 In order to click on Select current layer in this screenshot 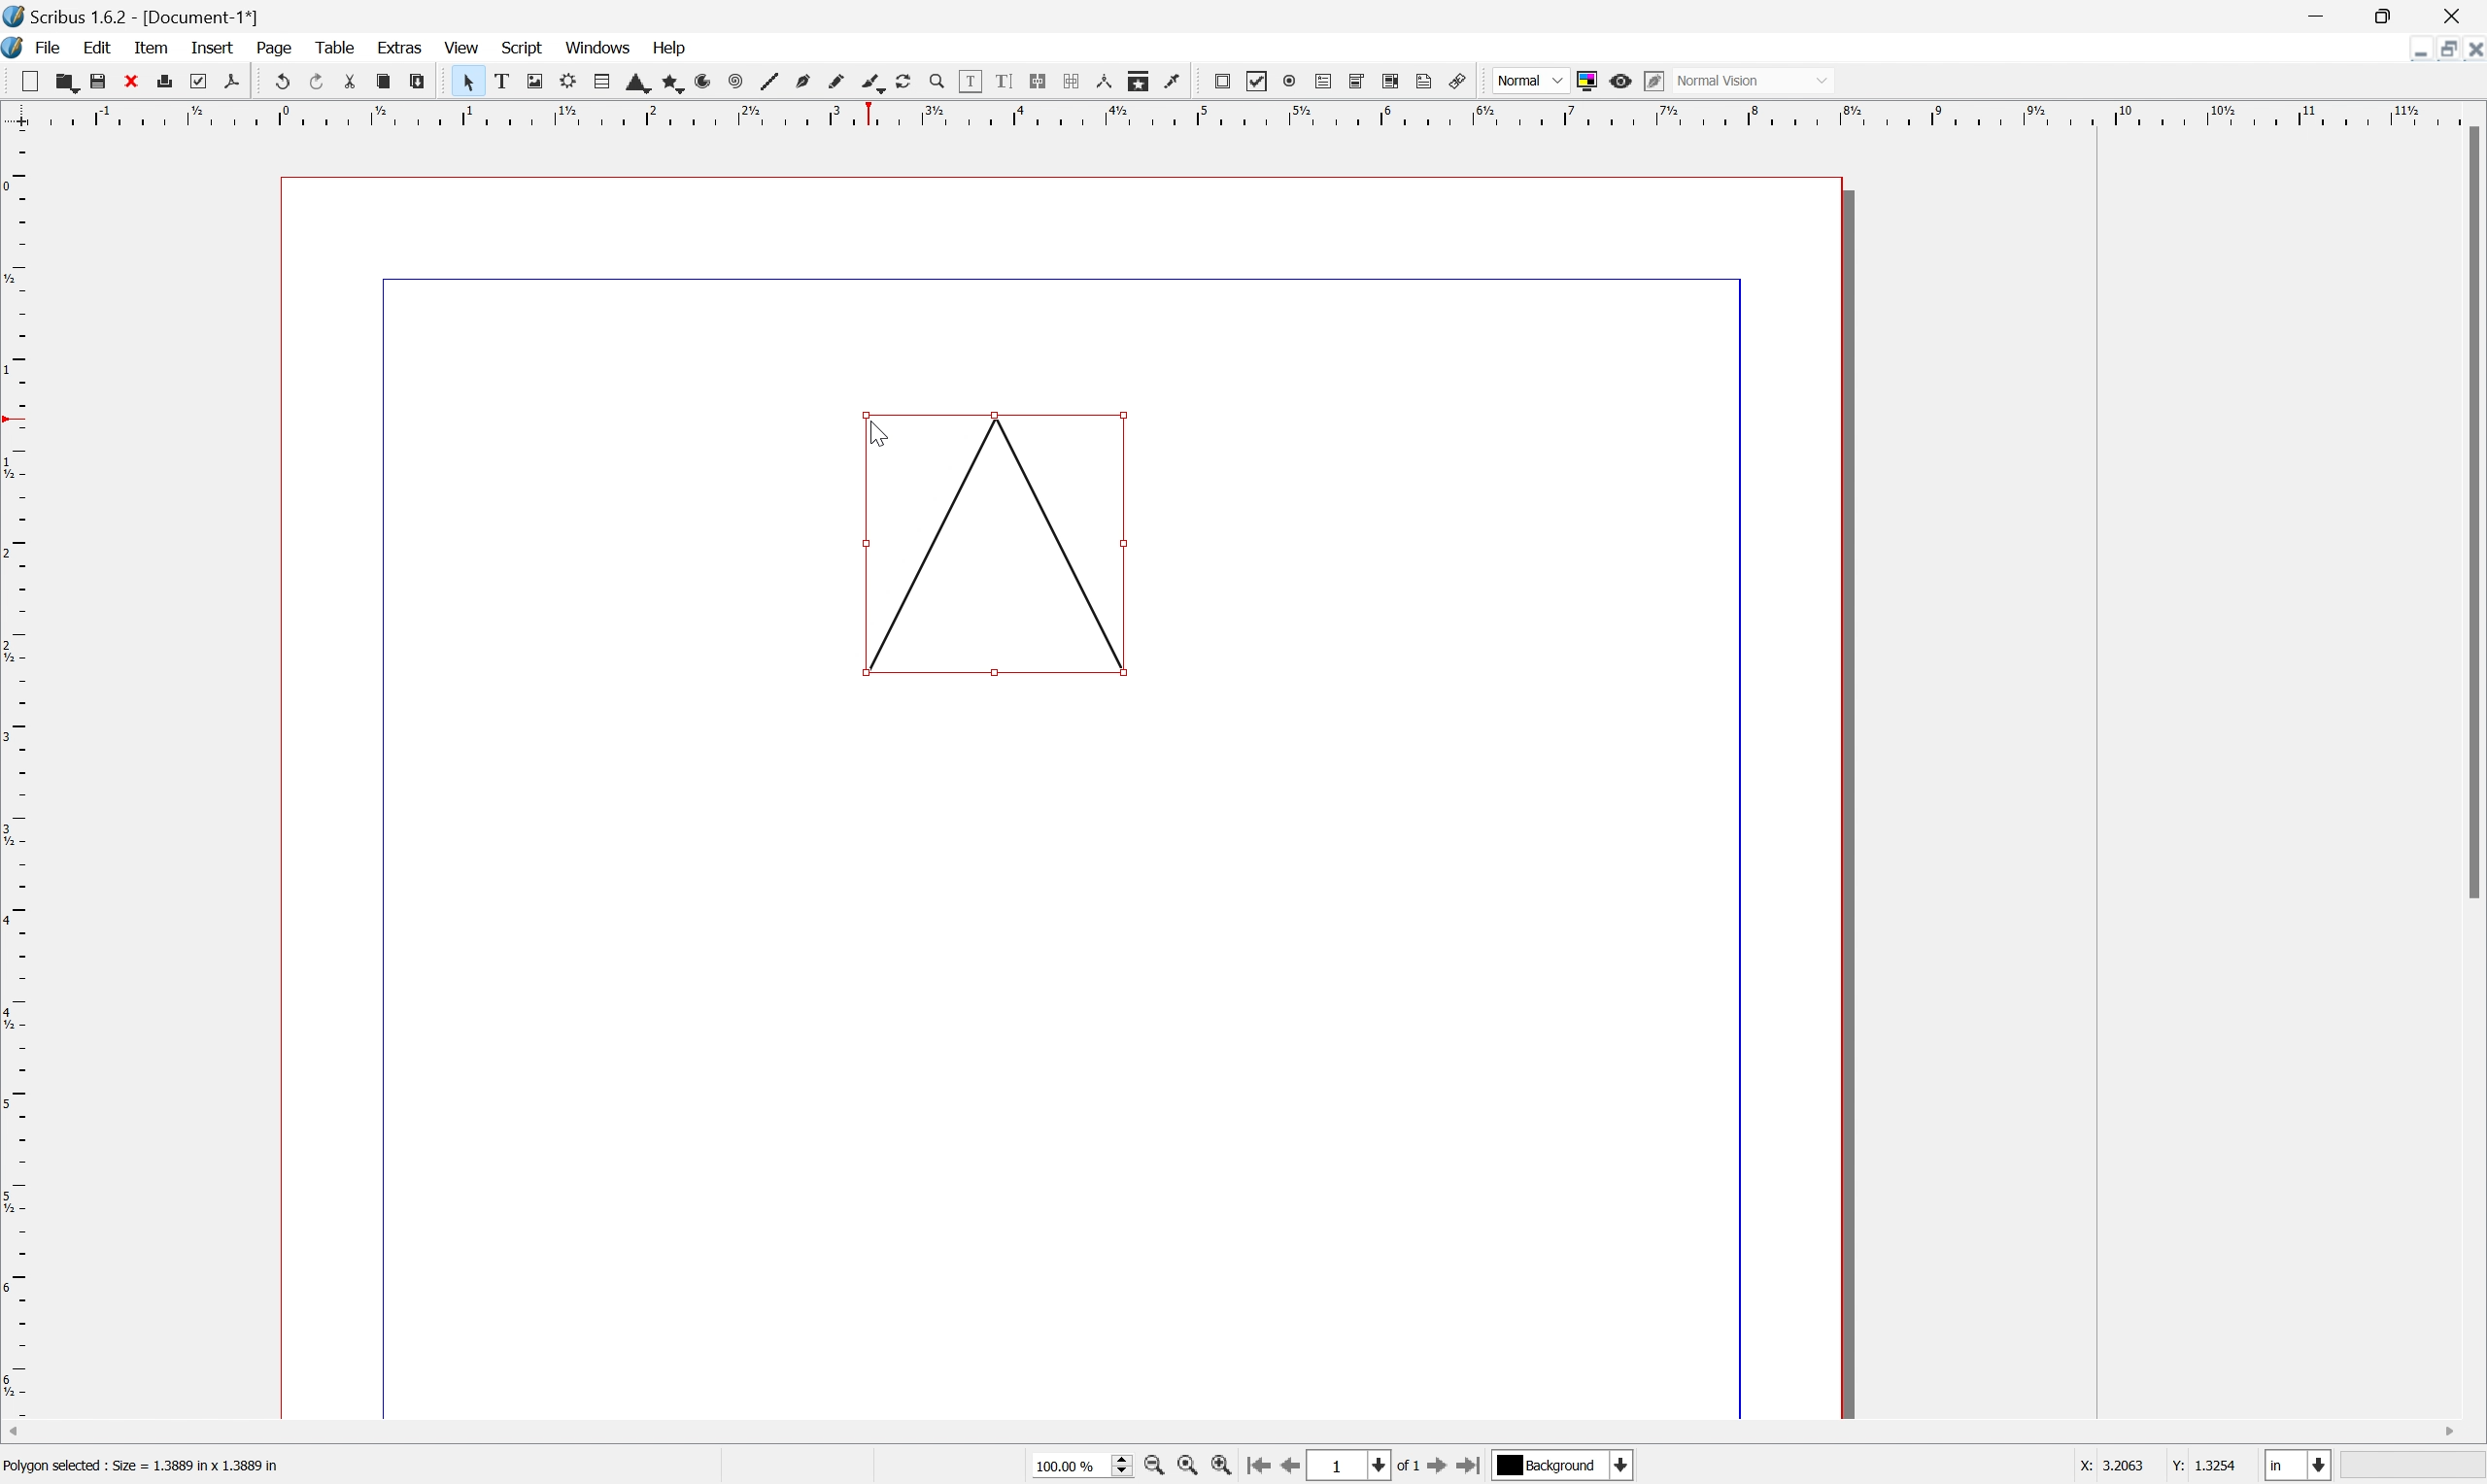, I will do `click(1625, 1466)`.